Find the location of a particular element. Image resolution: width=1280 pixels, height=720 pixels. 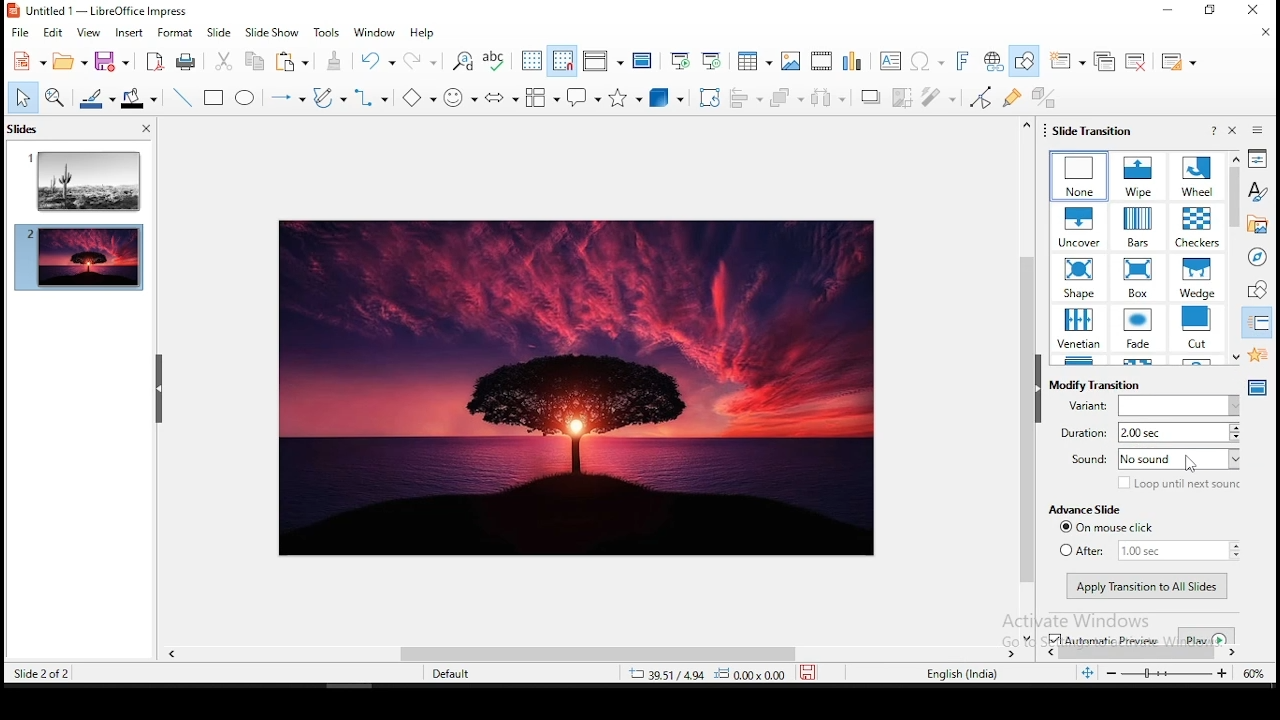

close pane is located at coordinates (1235, 130).